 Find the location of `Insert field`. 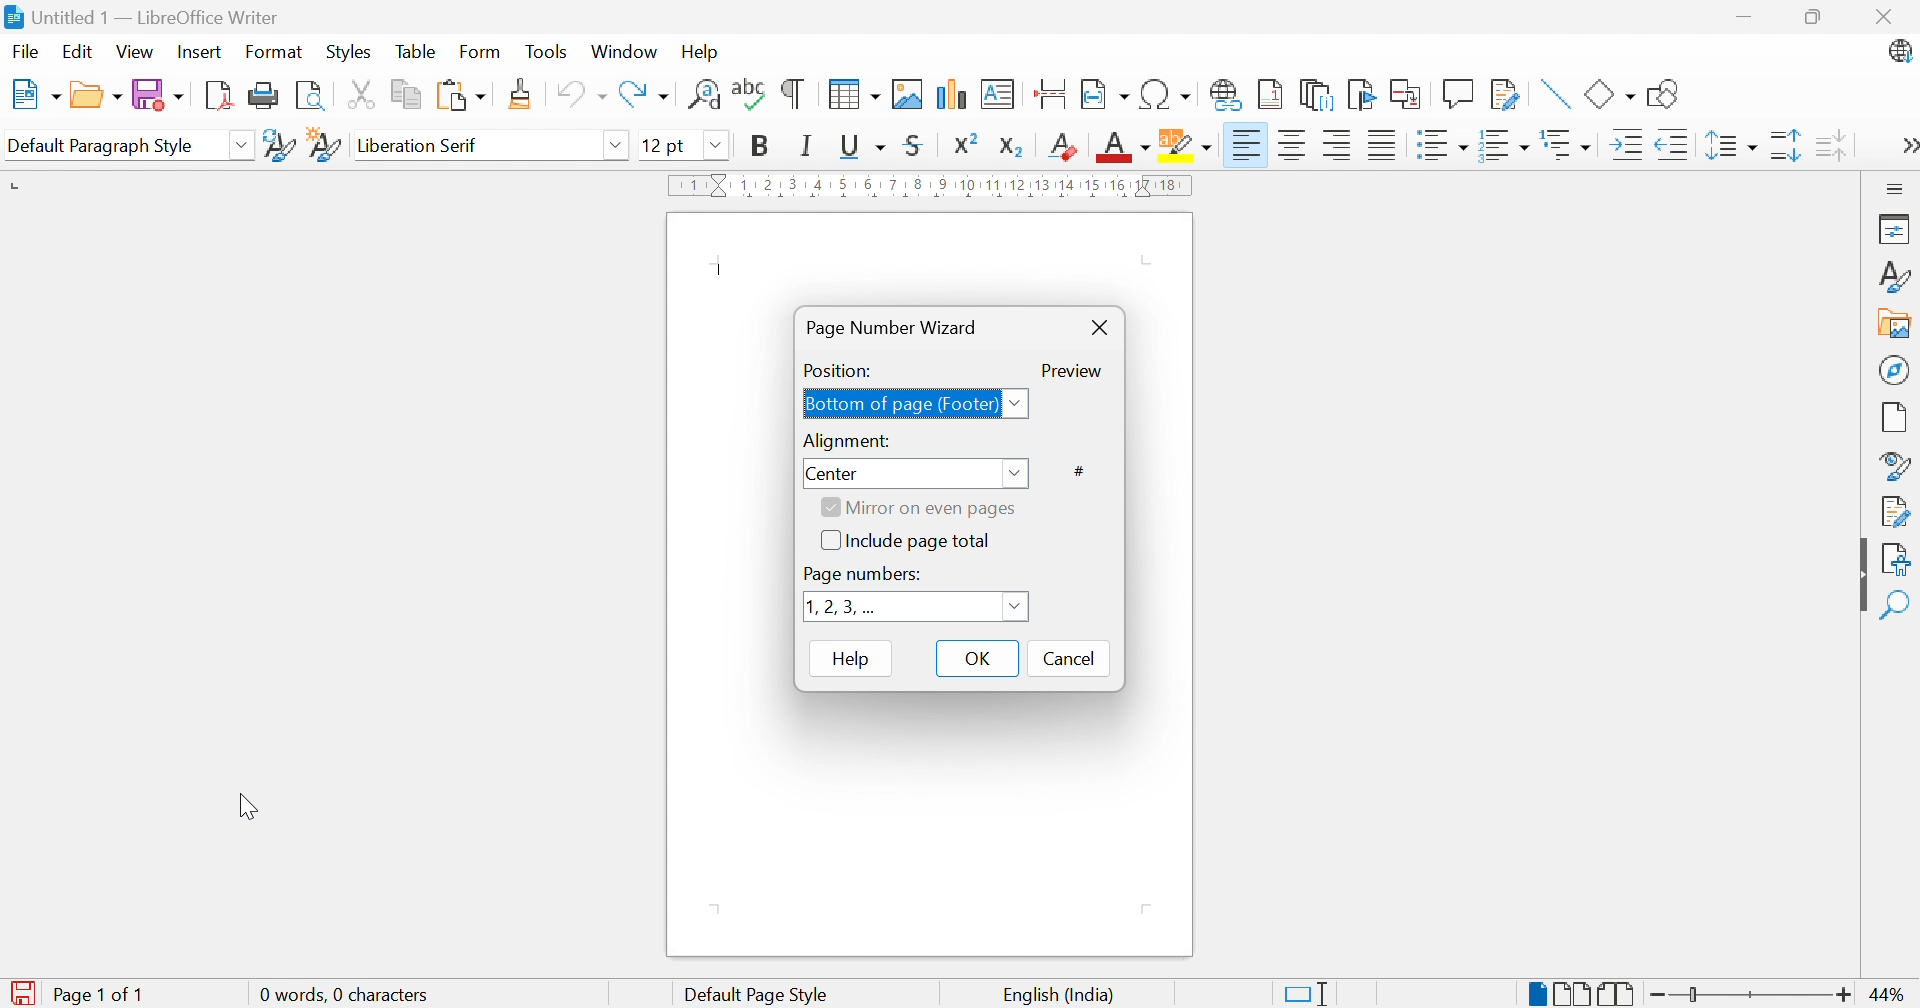

Insert field is located at coordinates (1107, 93).